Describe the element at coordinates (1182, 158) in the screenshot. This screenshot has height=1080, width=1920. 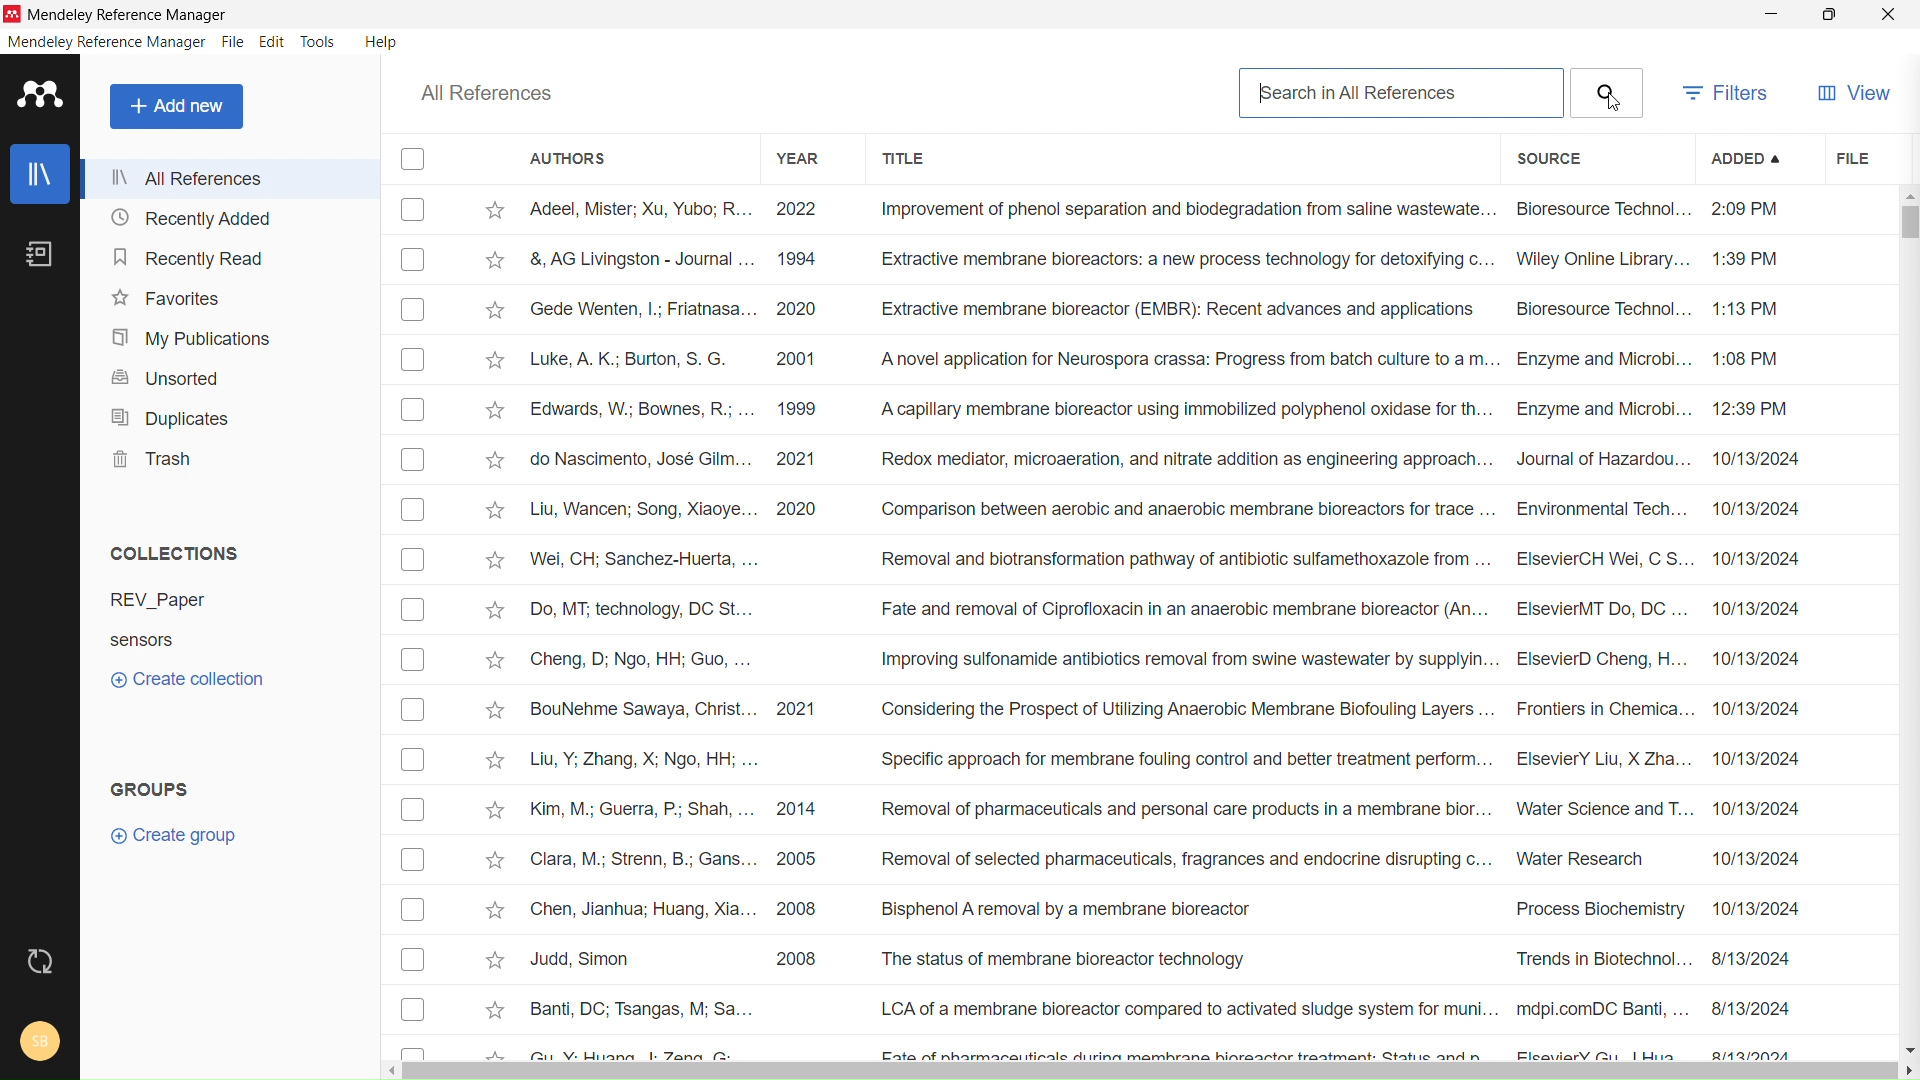
I see `title` at that location.